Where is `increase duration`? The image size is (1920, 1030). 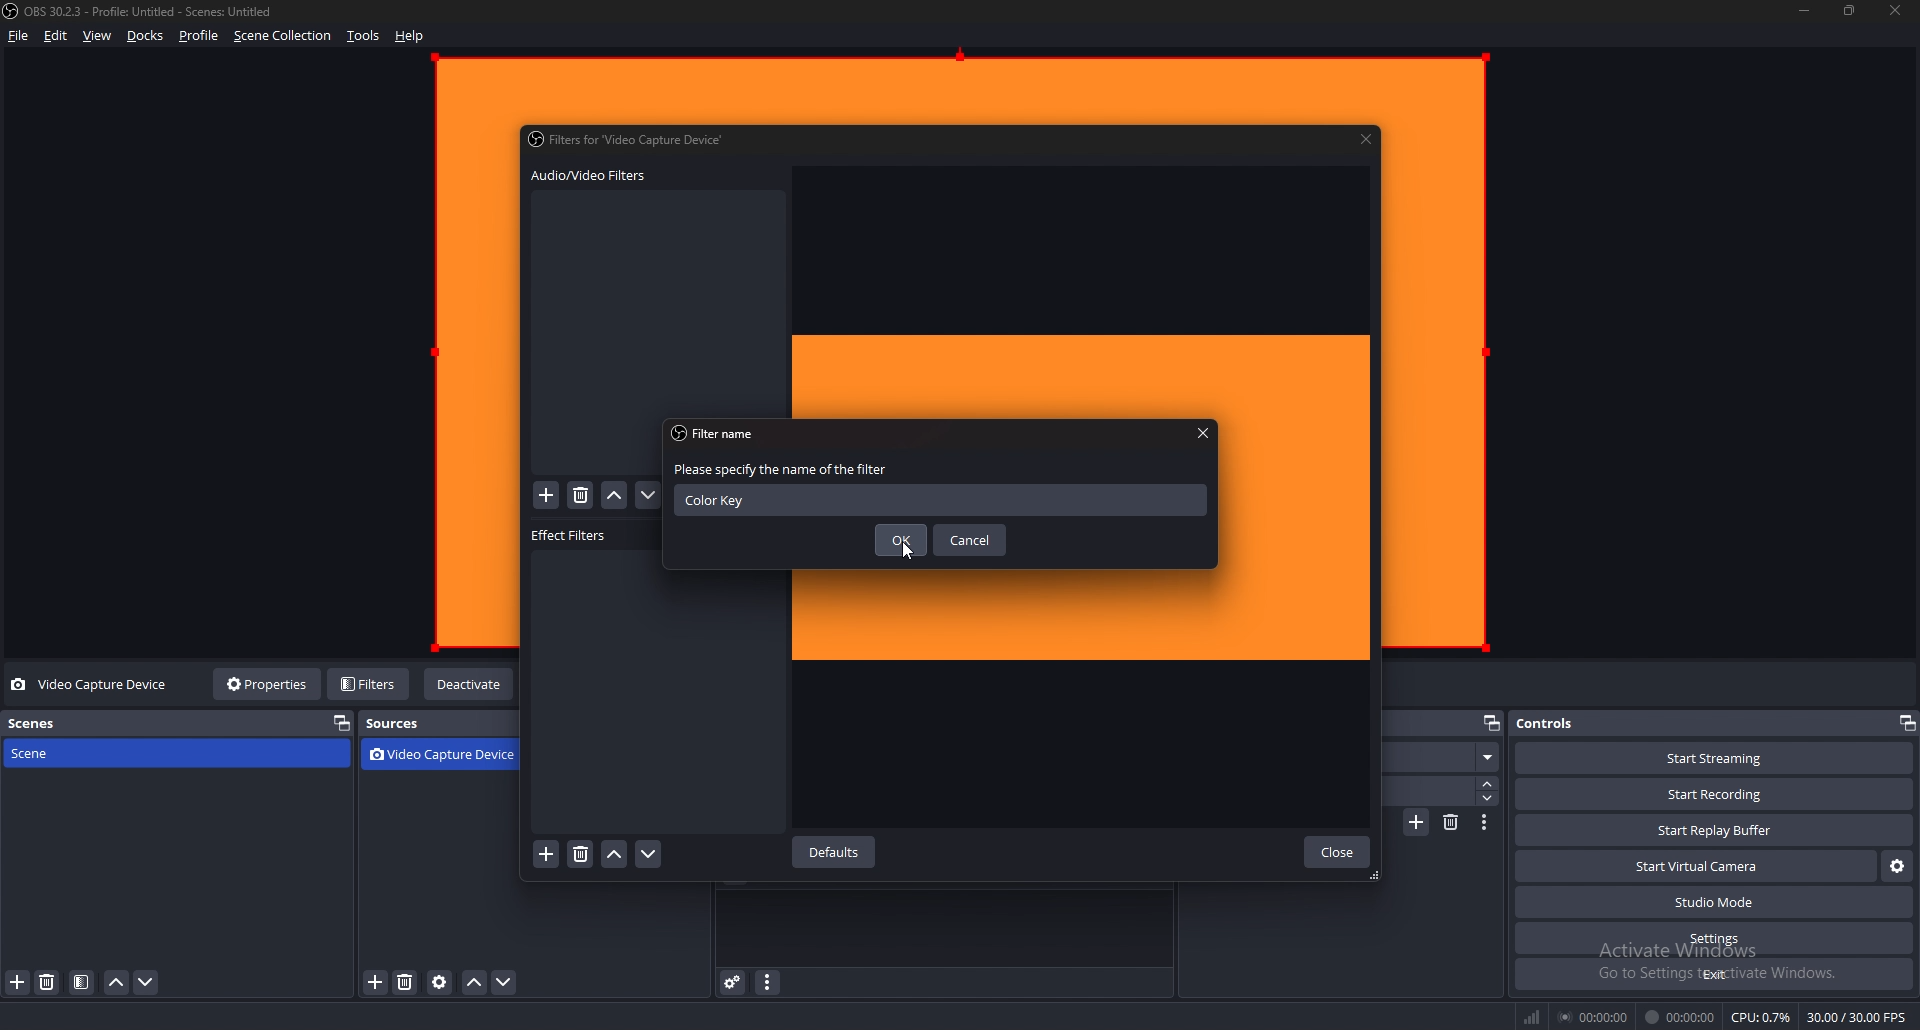
increase duration is located at coordinates (1488, 784).